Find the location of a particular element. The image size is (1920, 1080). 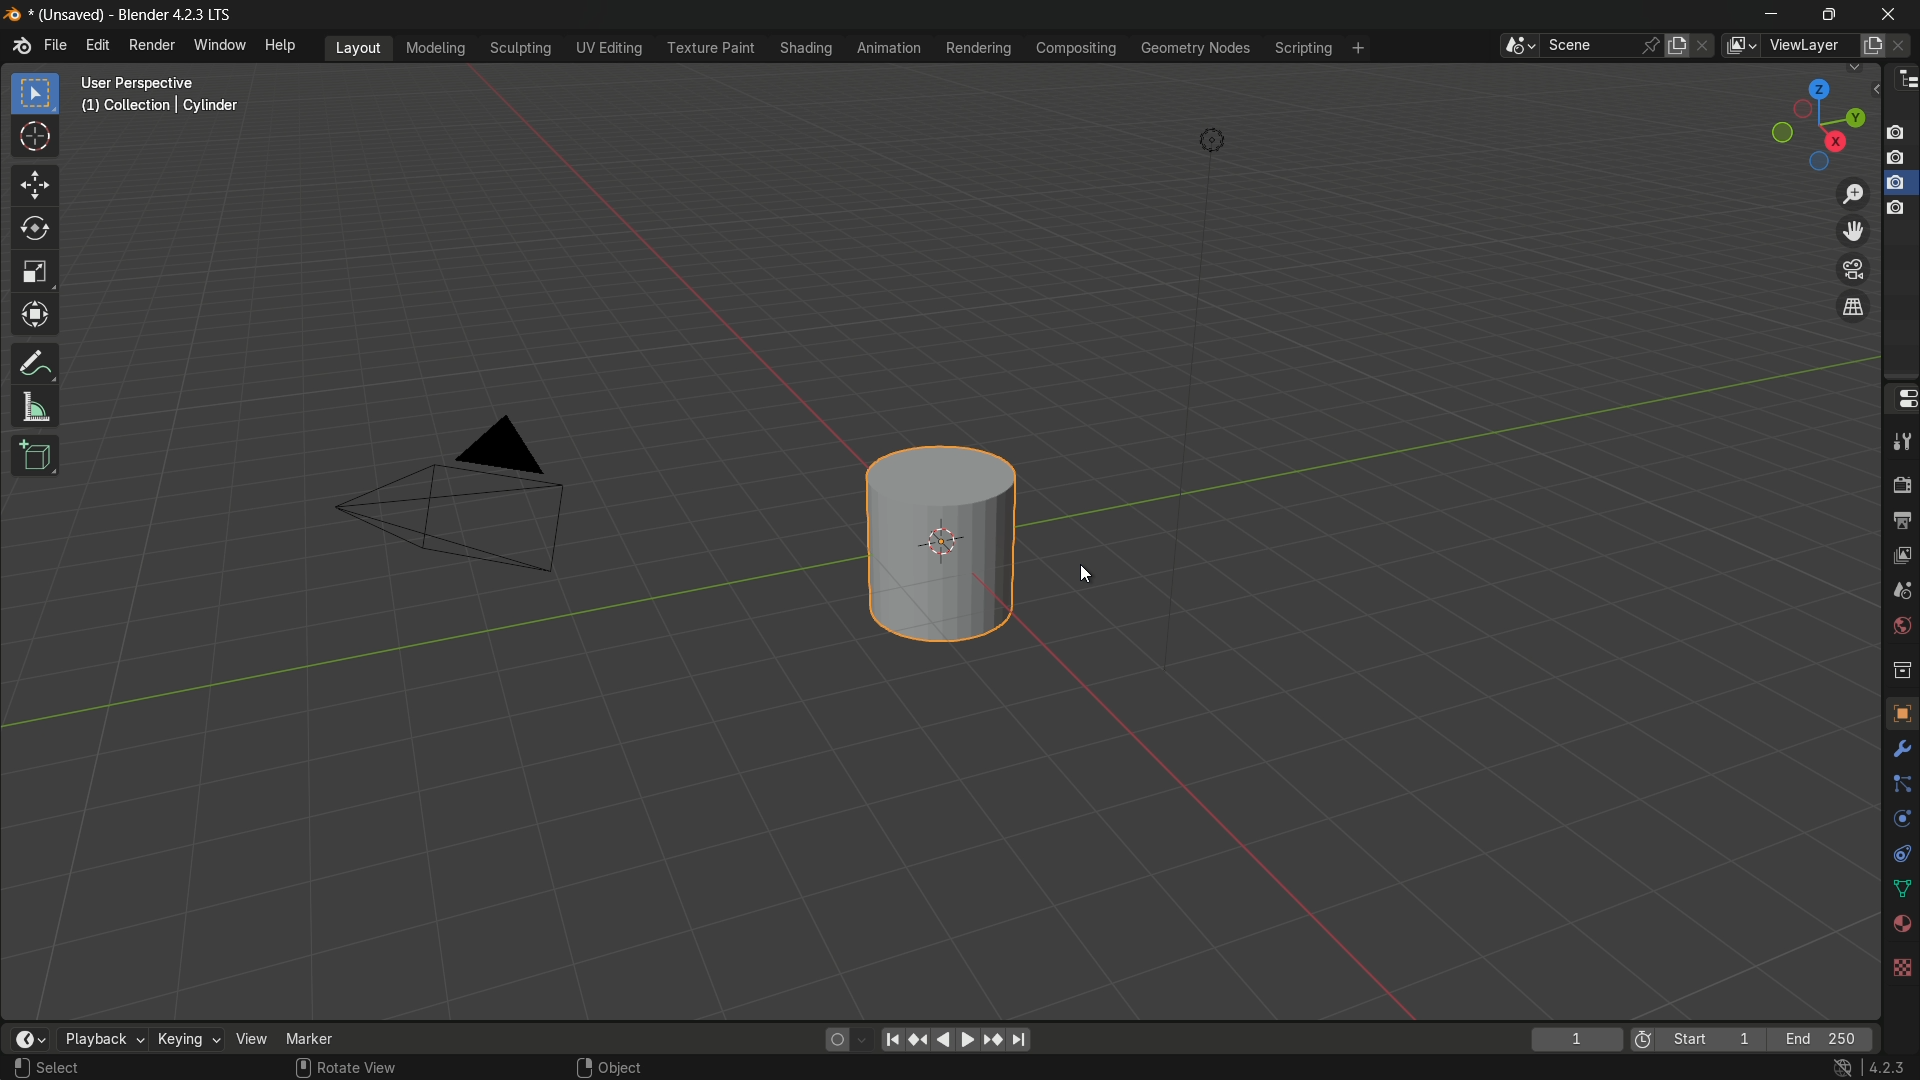

move is located at coordinates (37, 185).